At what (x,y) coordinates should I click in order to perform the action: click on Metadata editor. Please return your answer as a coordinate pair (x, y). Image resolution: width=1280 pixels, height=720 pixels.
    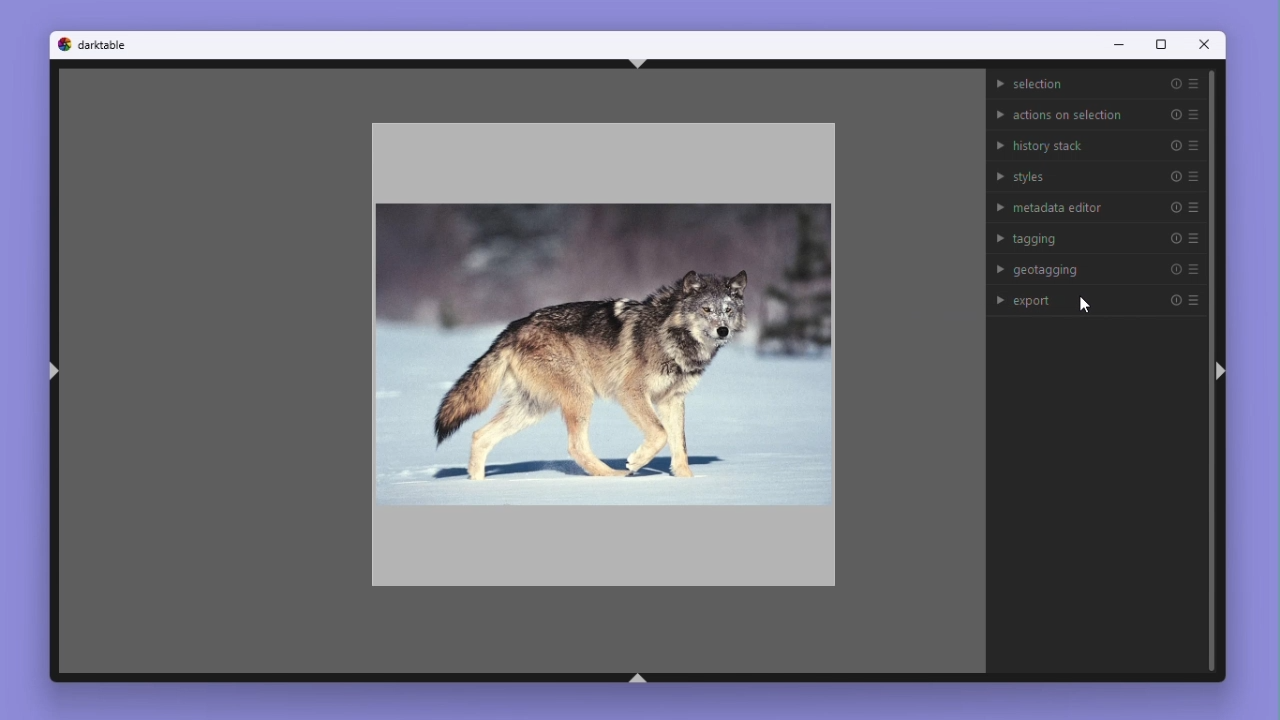
    Looking at the image, I should click on (1095, 205).